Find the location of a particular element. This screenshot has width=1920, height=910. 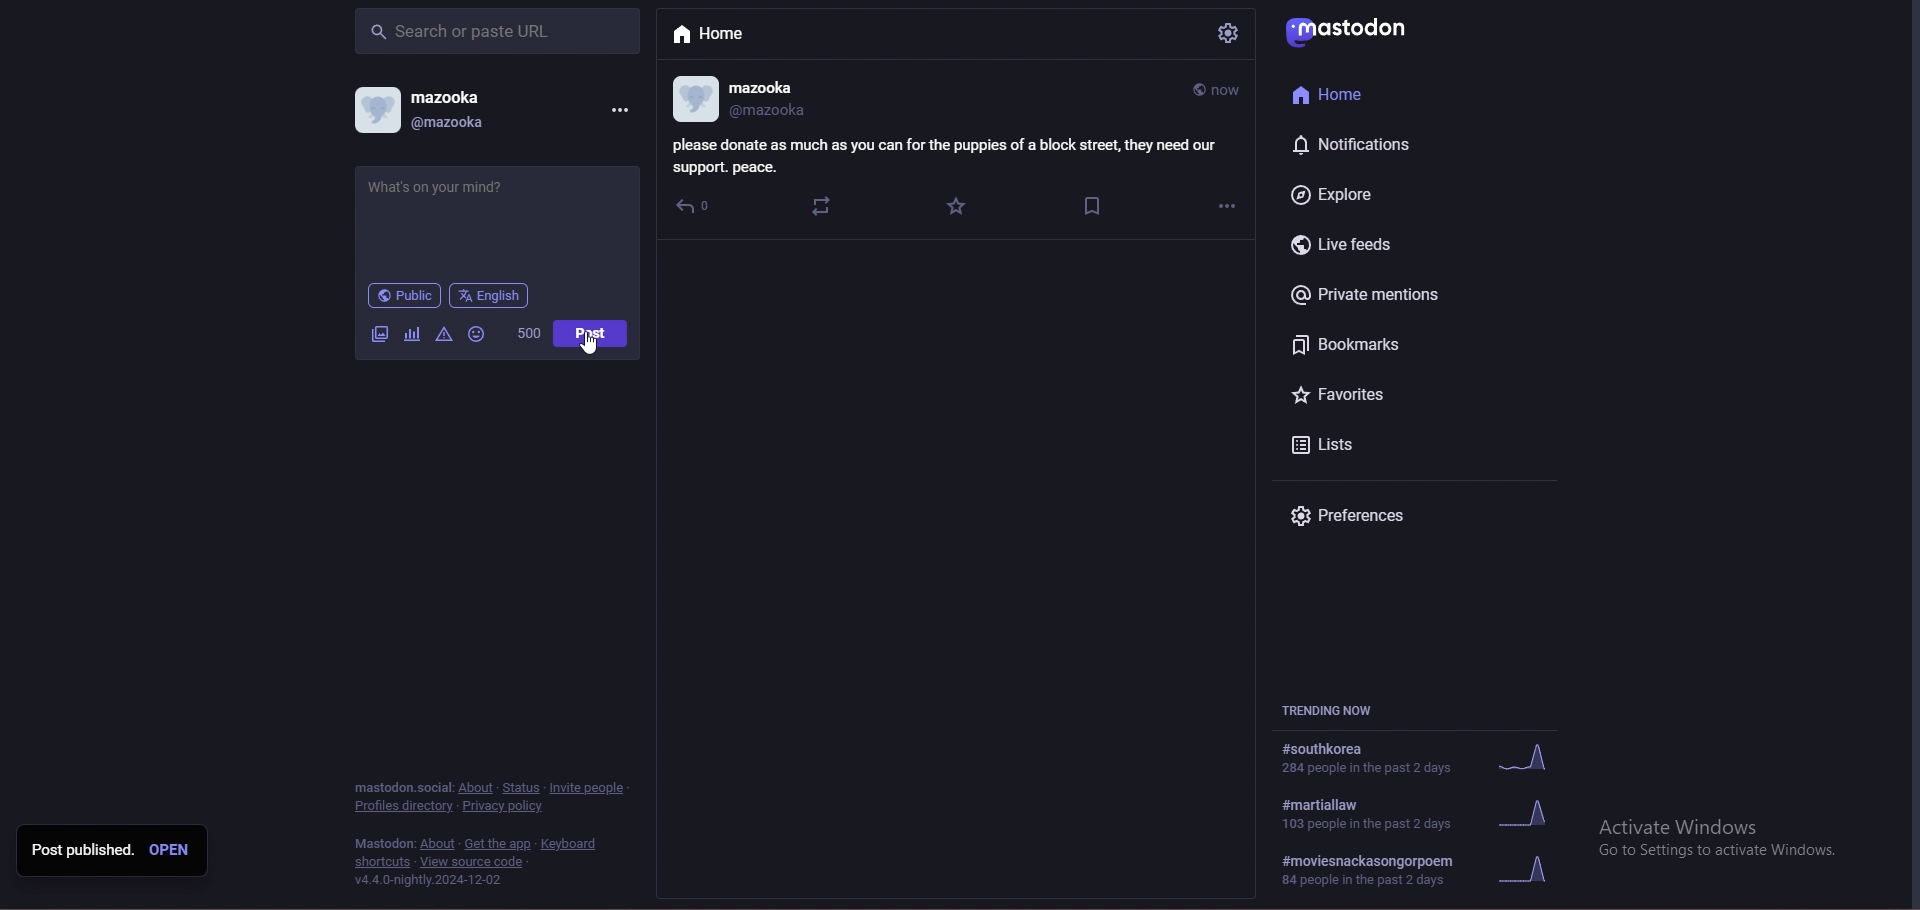

explore is located at coordinates (1388, 195).